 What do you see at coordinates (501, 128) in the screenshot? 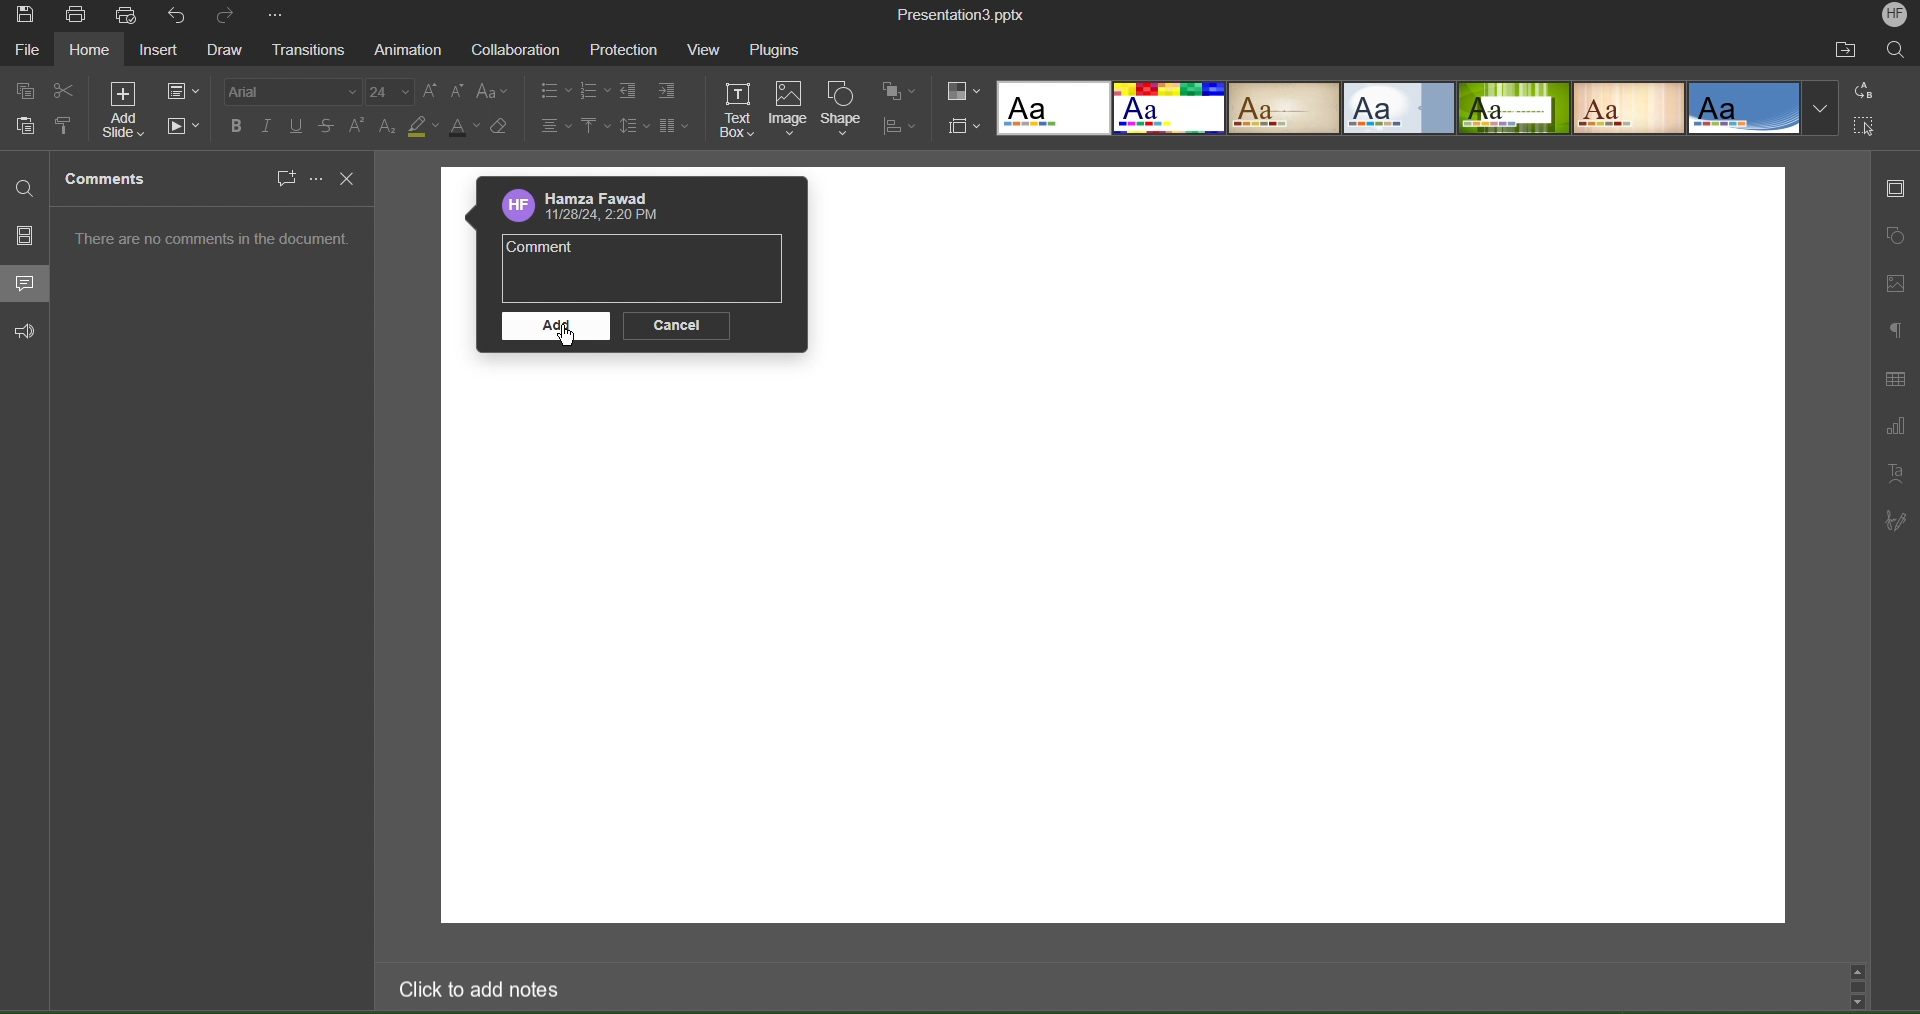
I see `Erase Style` at bounding box center [501, 128].